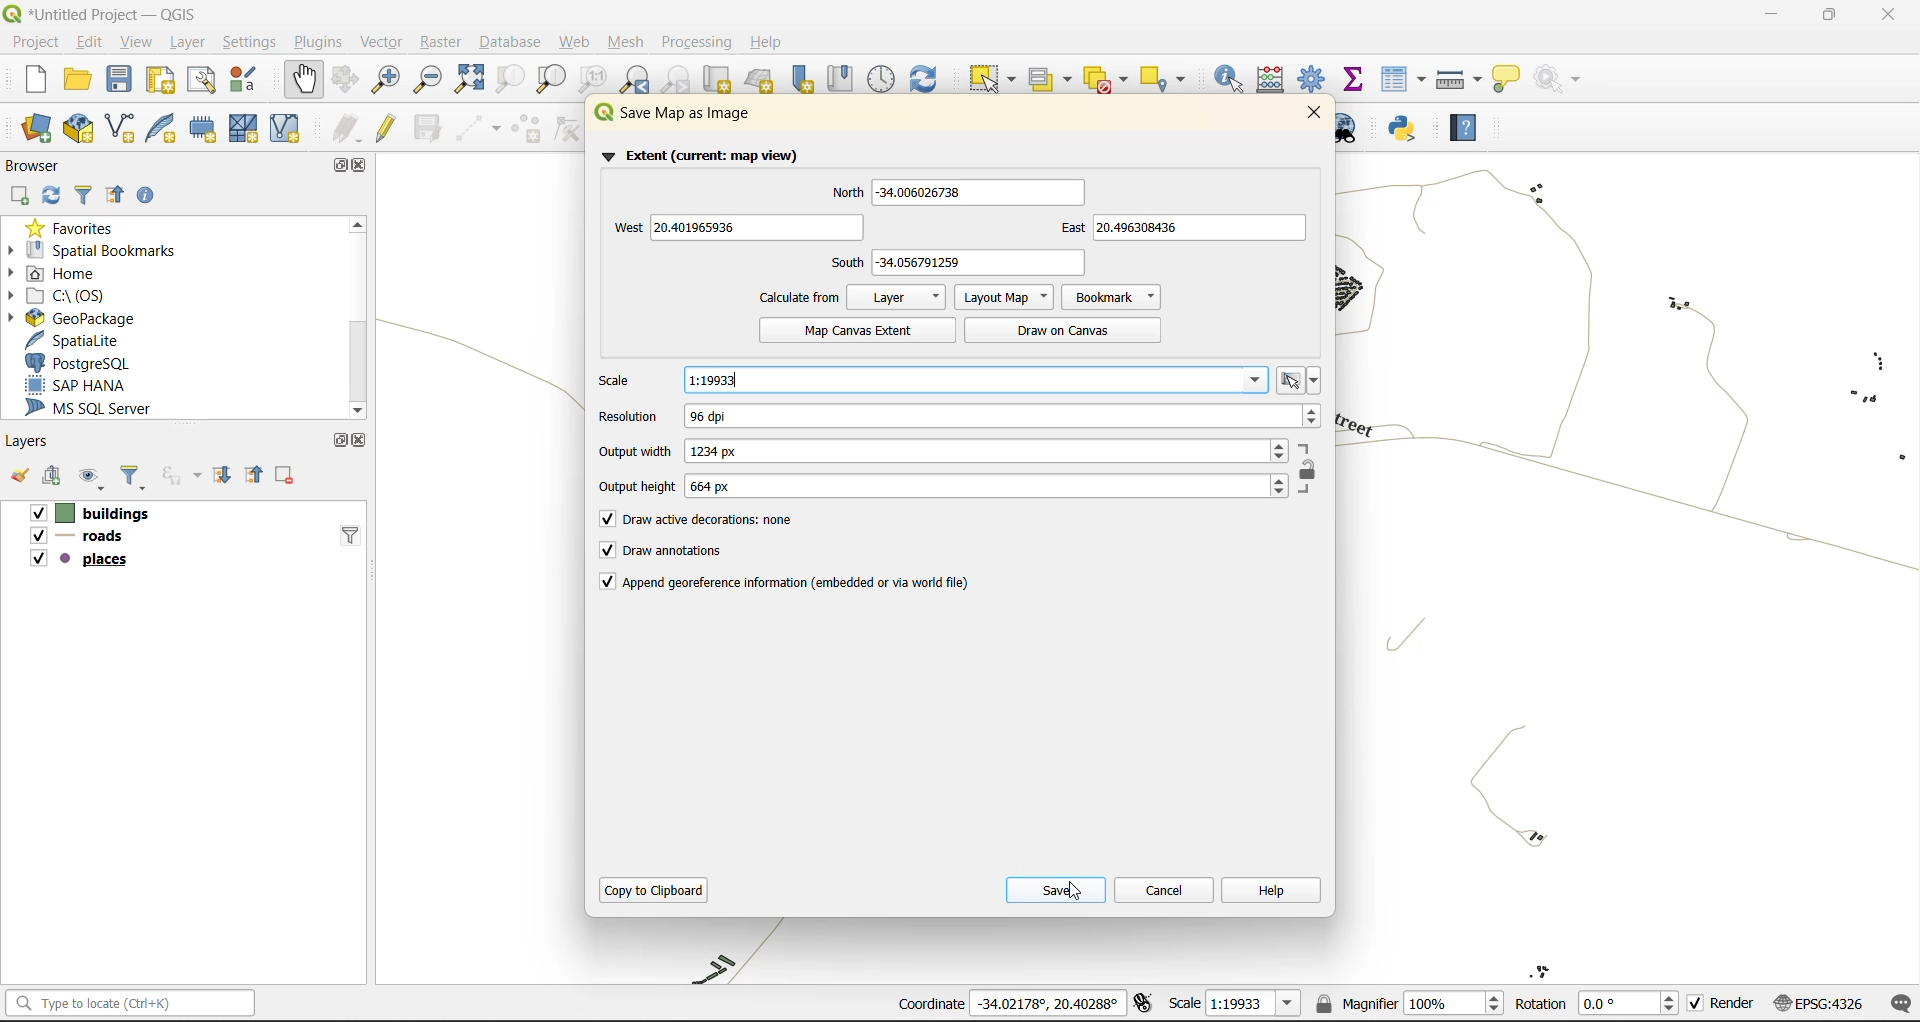 The height and width of the screenshot is (1022, 1920). I want to click on new spatialite, so click(161, 129).